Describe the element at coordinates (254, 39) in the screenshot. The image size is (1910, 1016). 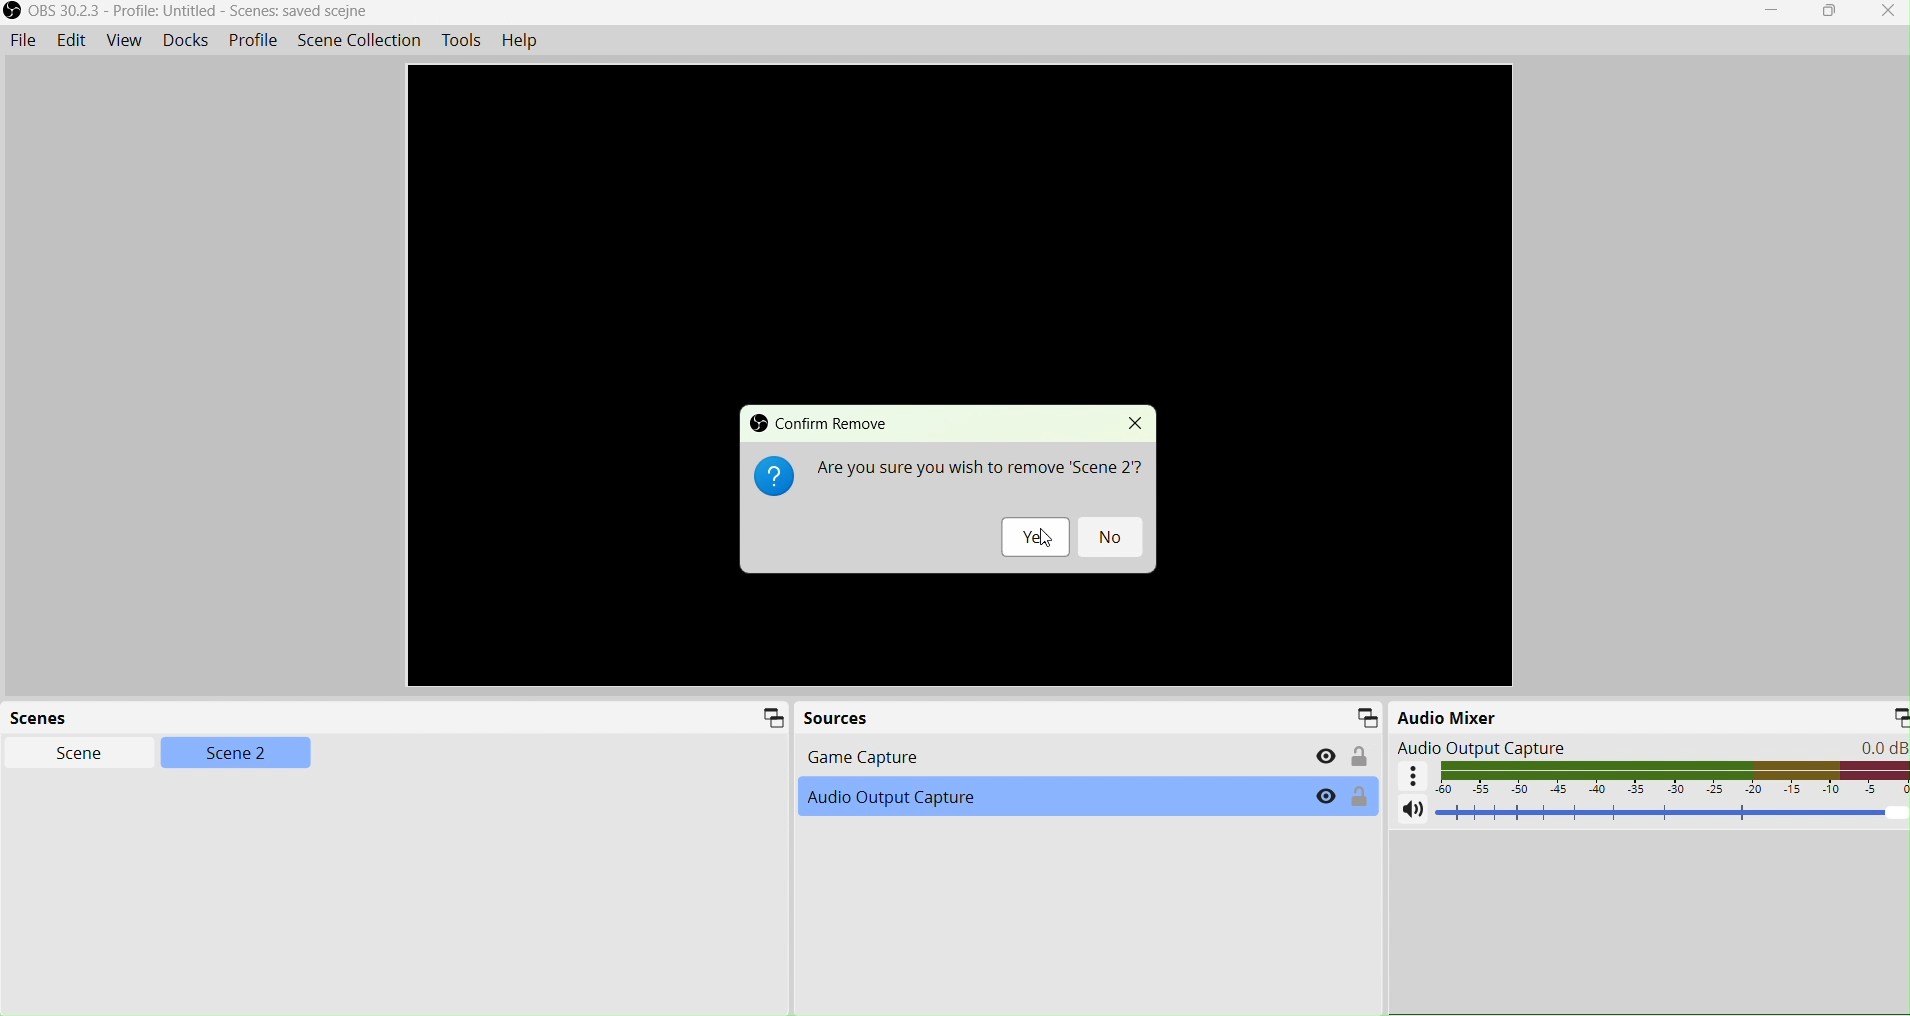
I see `Profile` at that location.